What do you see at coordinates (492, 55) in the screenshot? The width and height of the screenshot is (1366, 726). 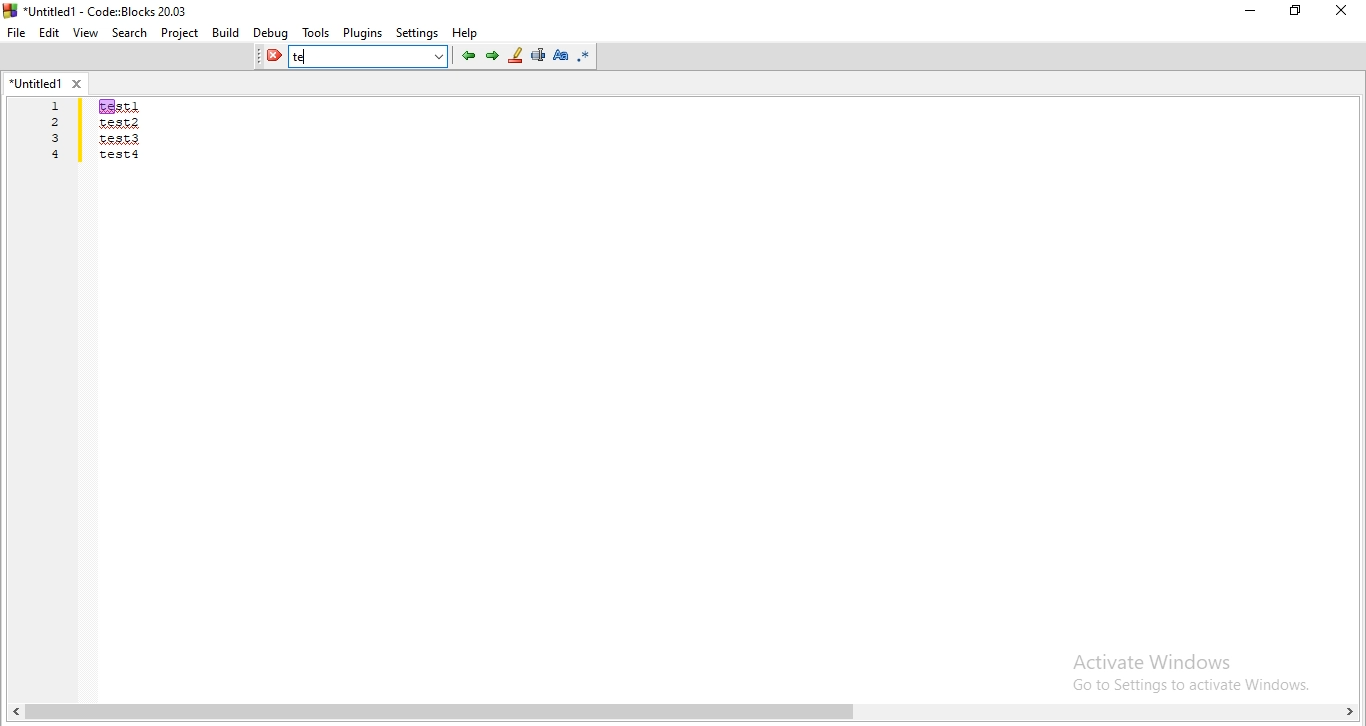 I see `next` at bounding box center [492, 55].